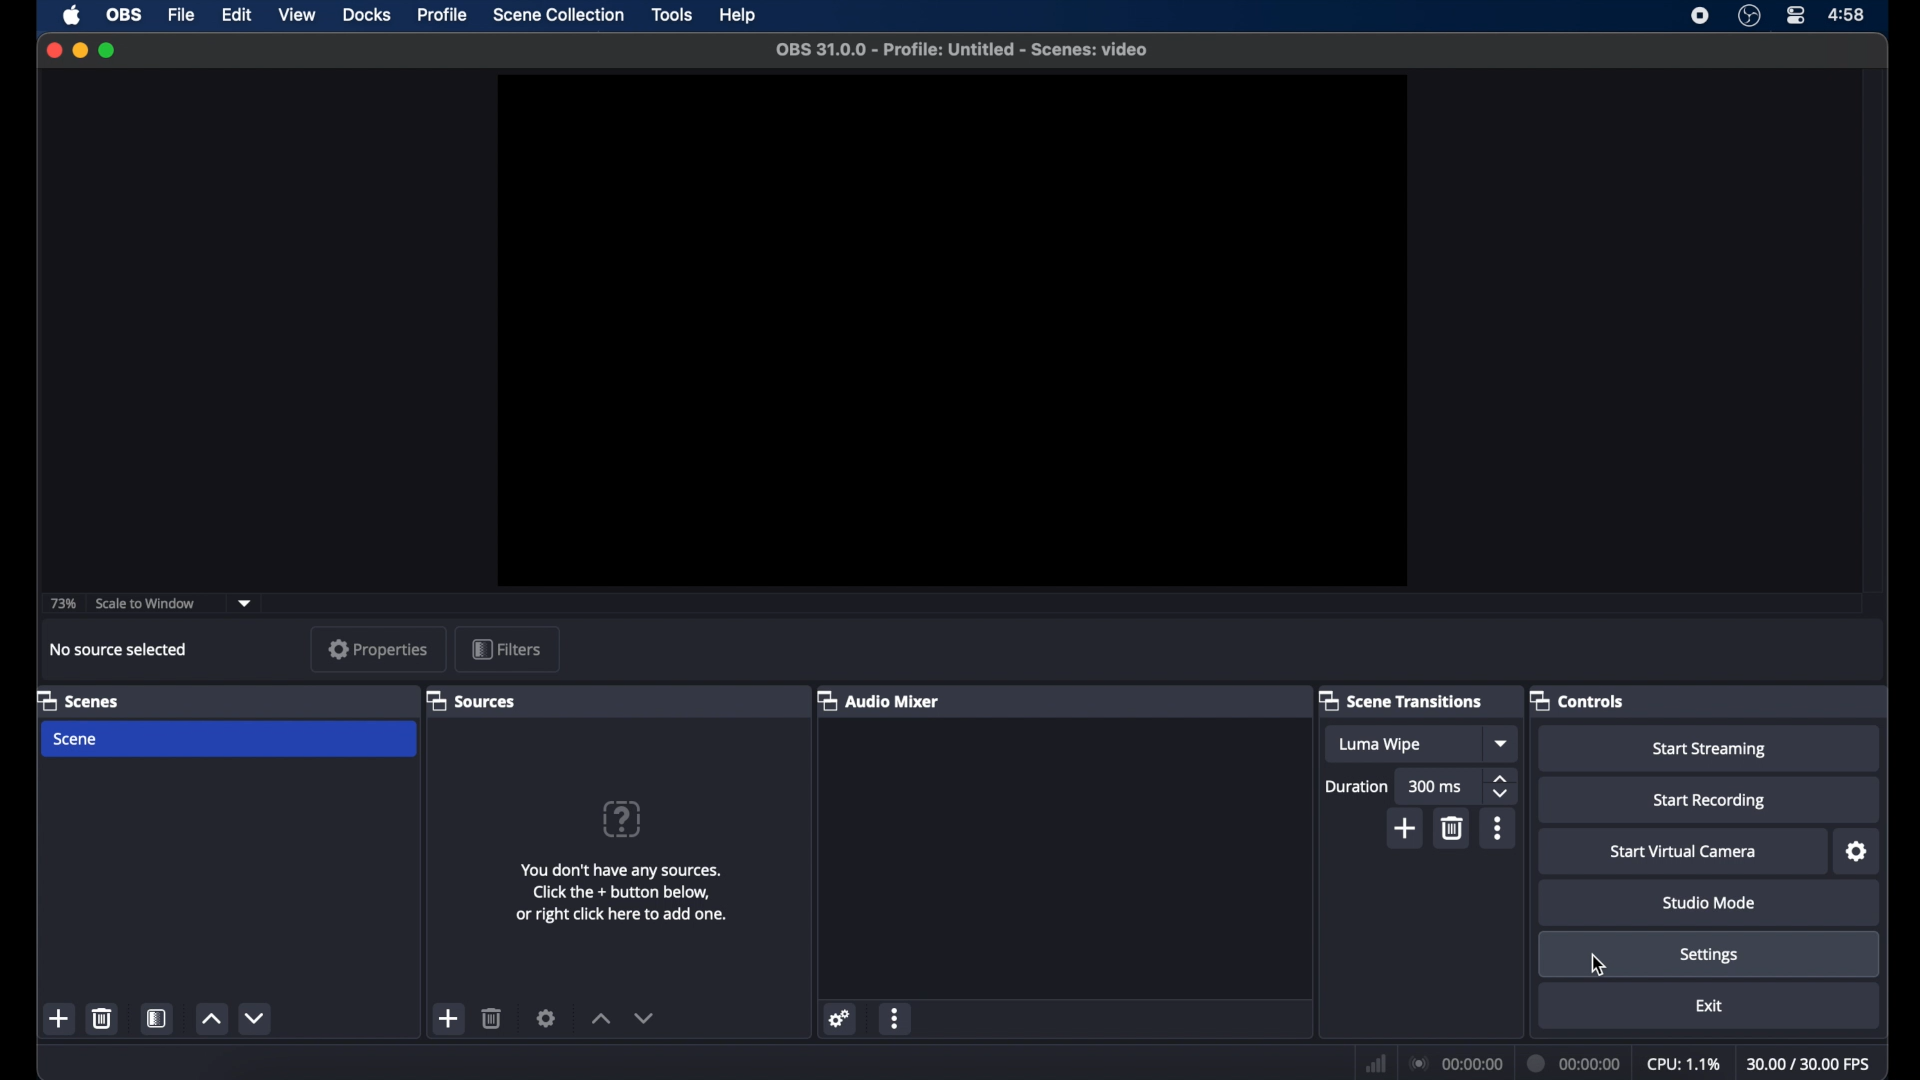 Image resolution: width=1920 pixels, height=1080 pixels. What do you see at coordinates (80, 50) in the screenshot?
I see `minimize` at bounding box center [80, 50].